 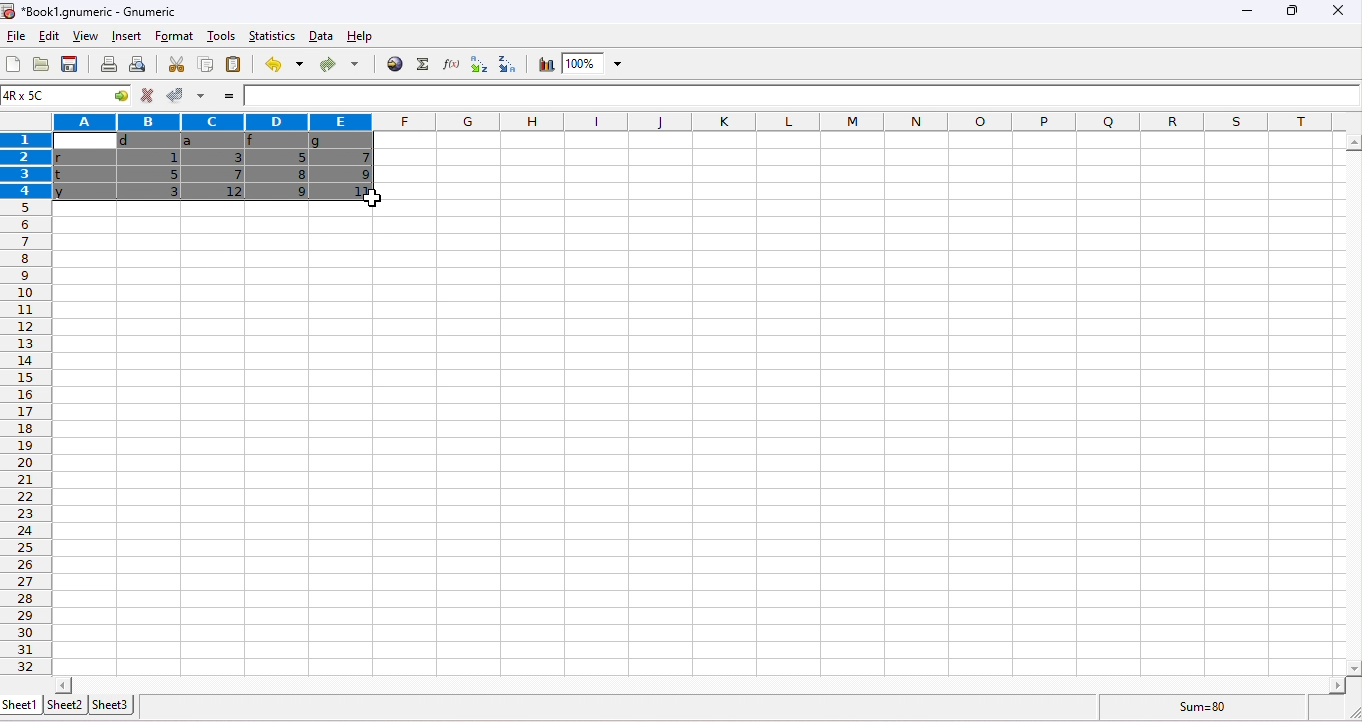 What do you see at coordinates (20, 704) in the screenshot?
I see `sheet1` at bounding box center [20, 704].